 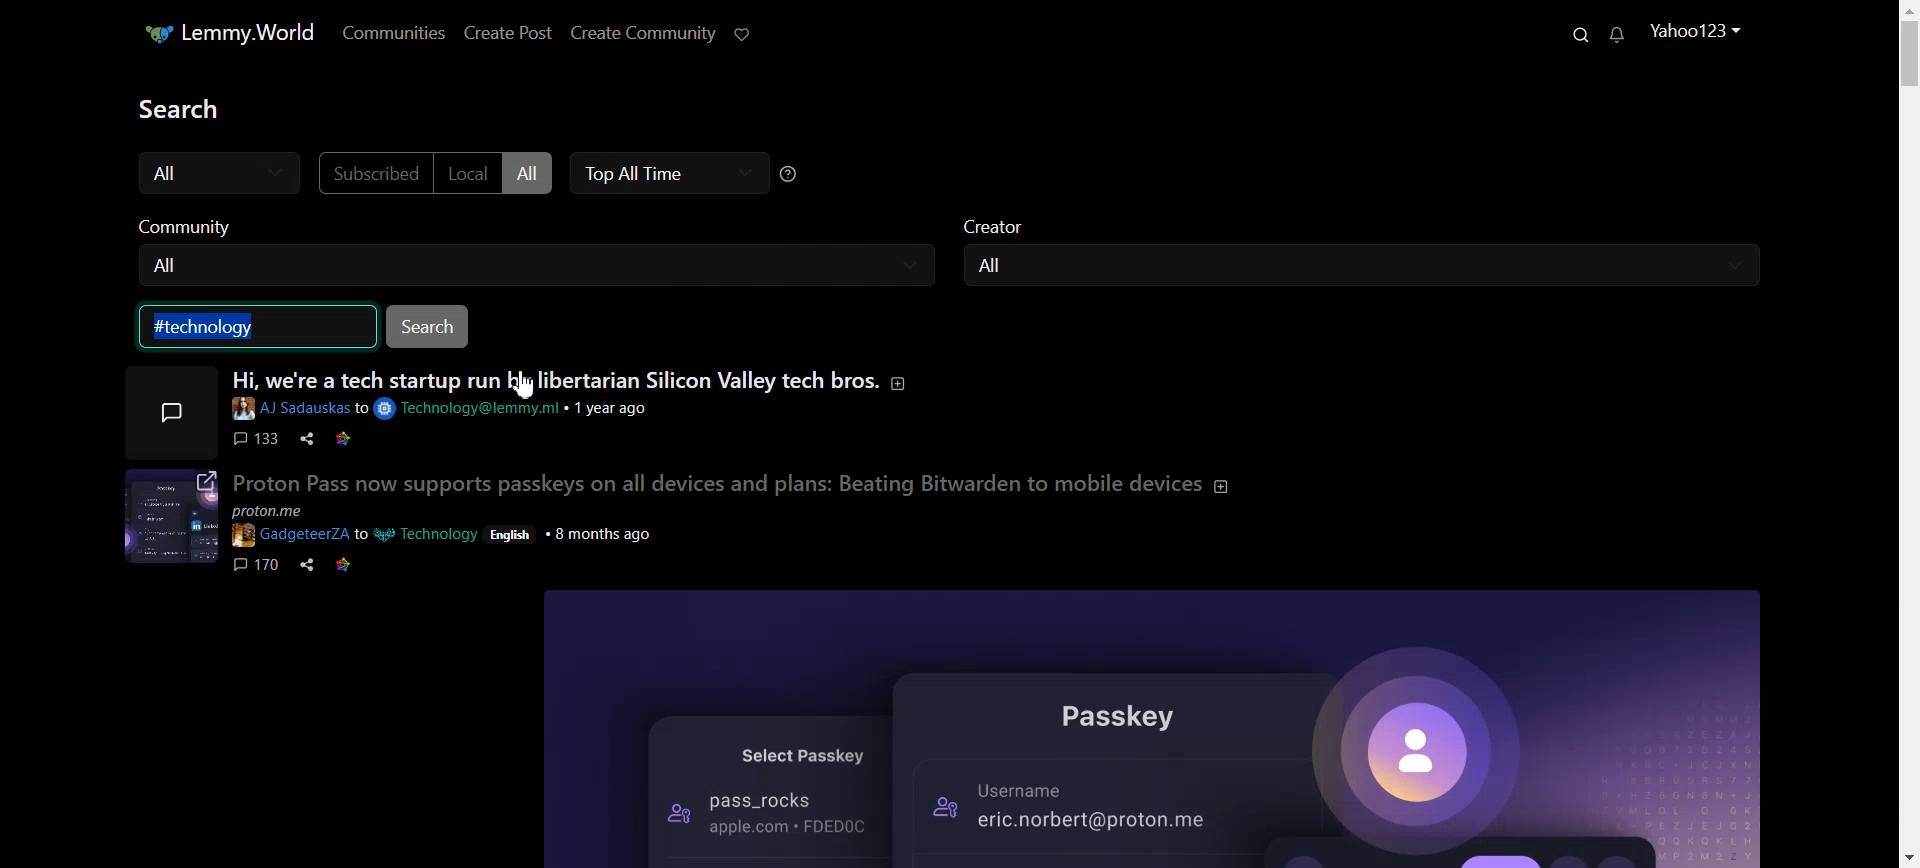 I want to click on Community, so click(x=542, y=228).